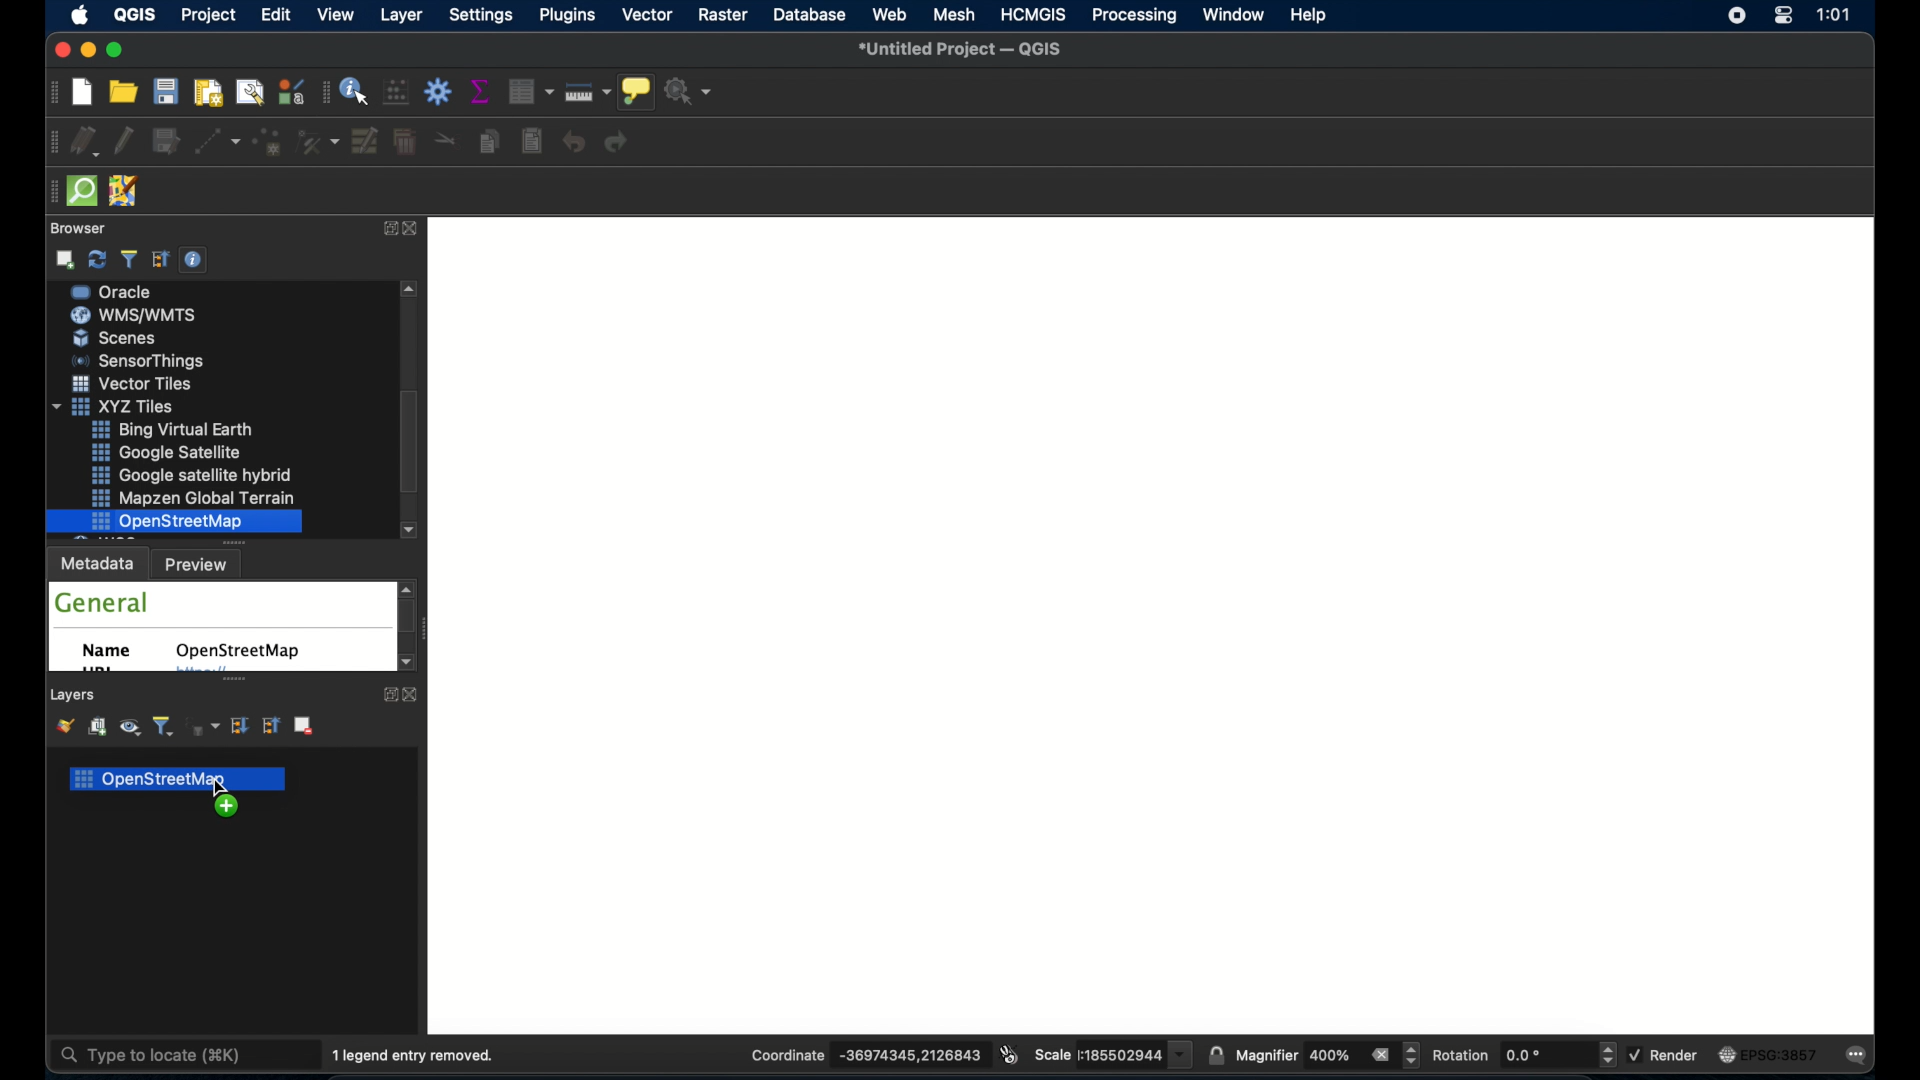 This screenshot has height=1080, width=1920. Describe the element at coordinates (167, 142) in the screenshot. I see `save layer edits` at that location.